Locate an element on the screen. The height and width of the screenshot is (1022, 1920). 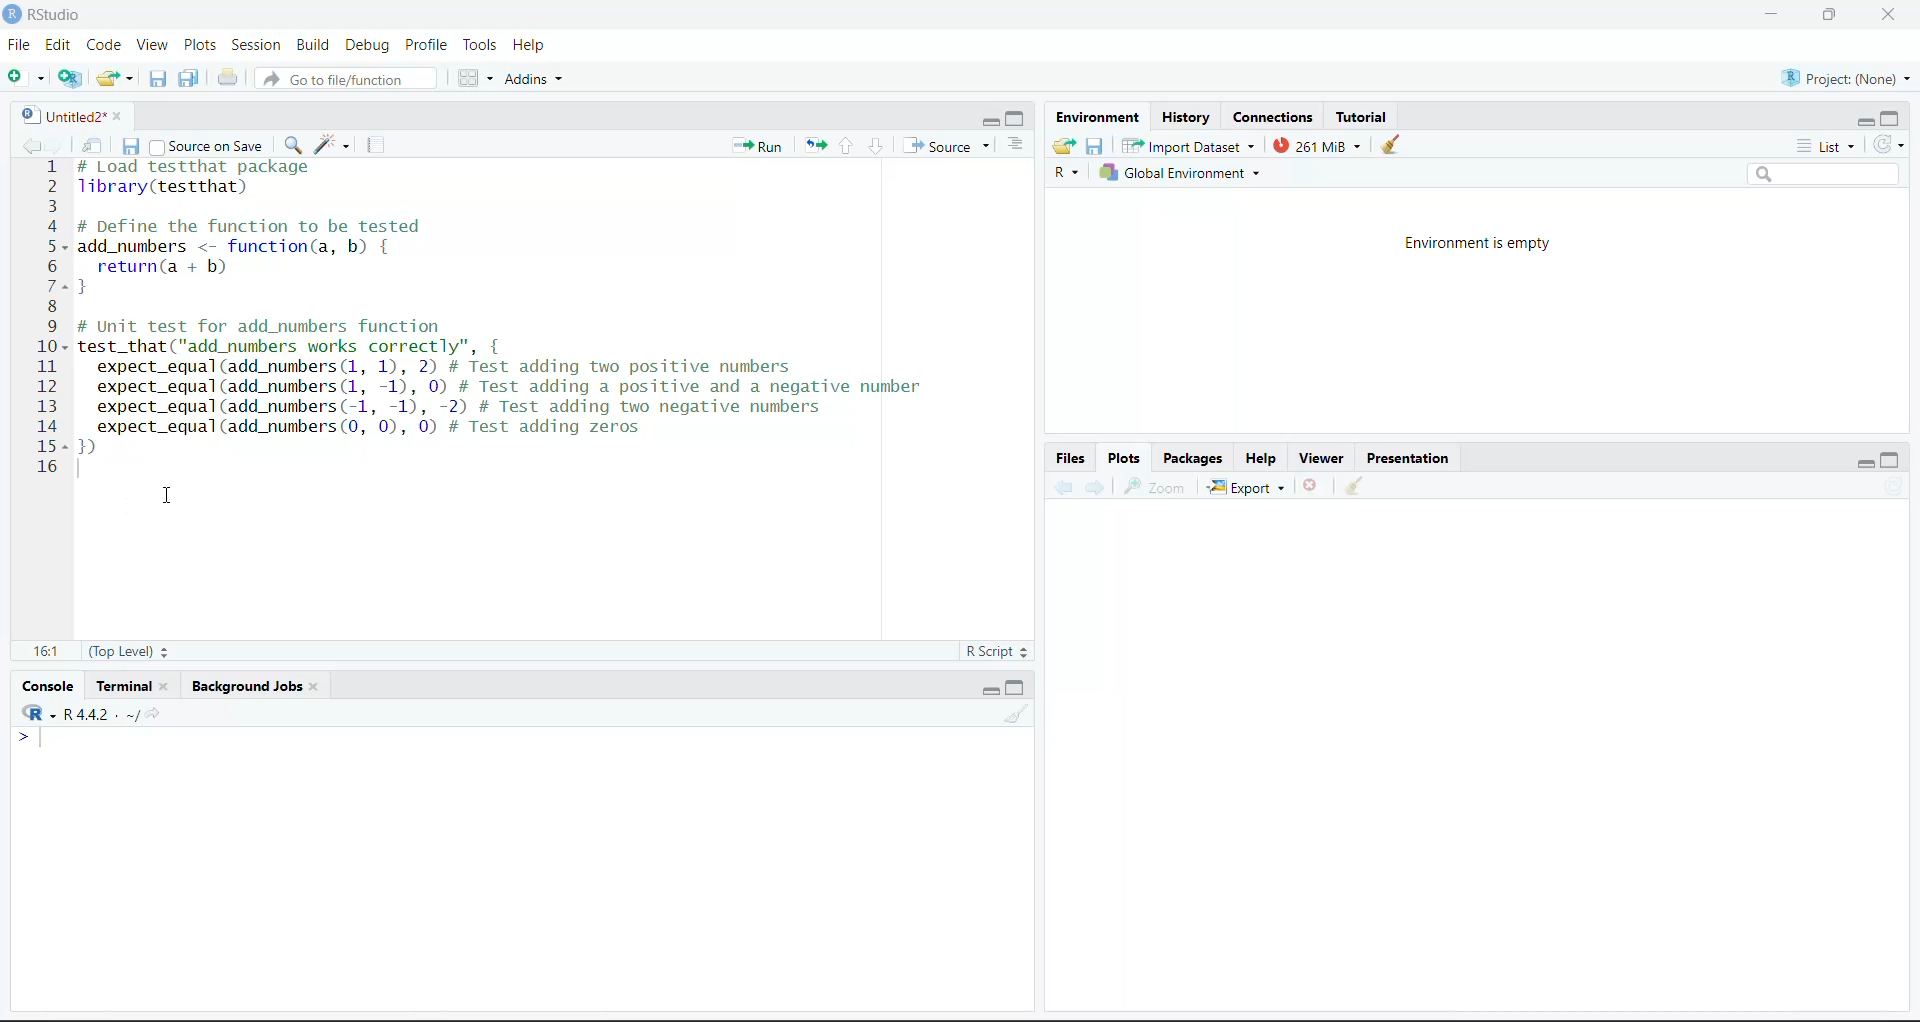
Session is located at coordinates (256, 44).